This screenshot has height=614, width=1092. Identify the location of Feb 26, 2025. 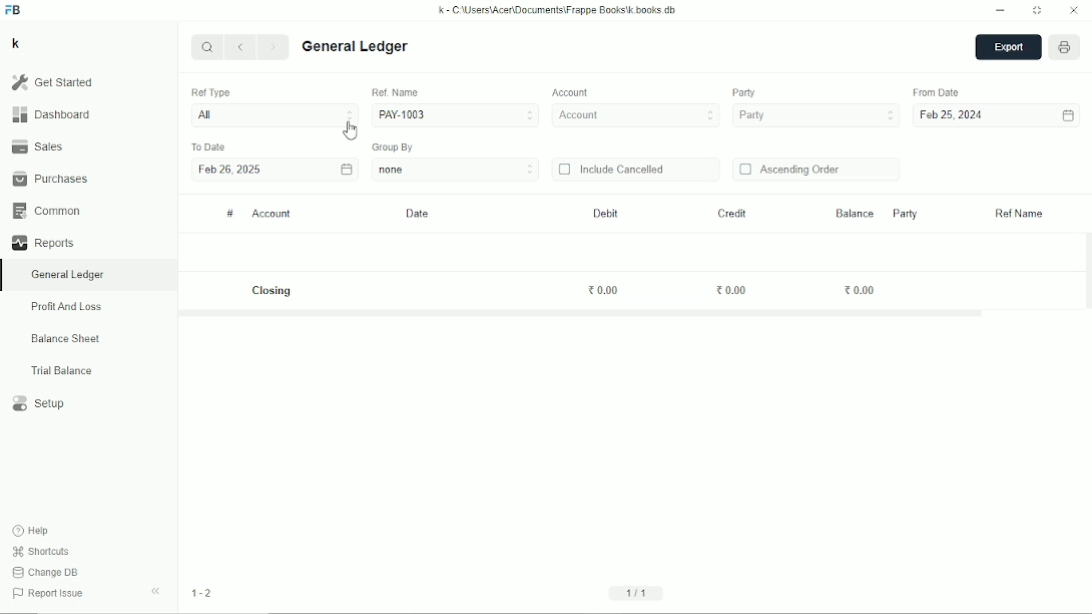
(230, 171).